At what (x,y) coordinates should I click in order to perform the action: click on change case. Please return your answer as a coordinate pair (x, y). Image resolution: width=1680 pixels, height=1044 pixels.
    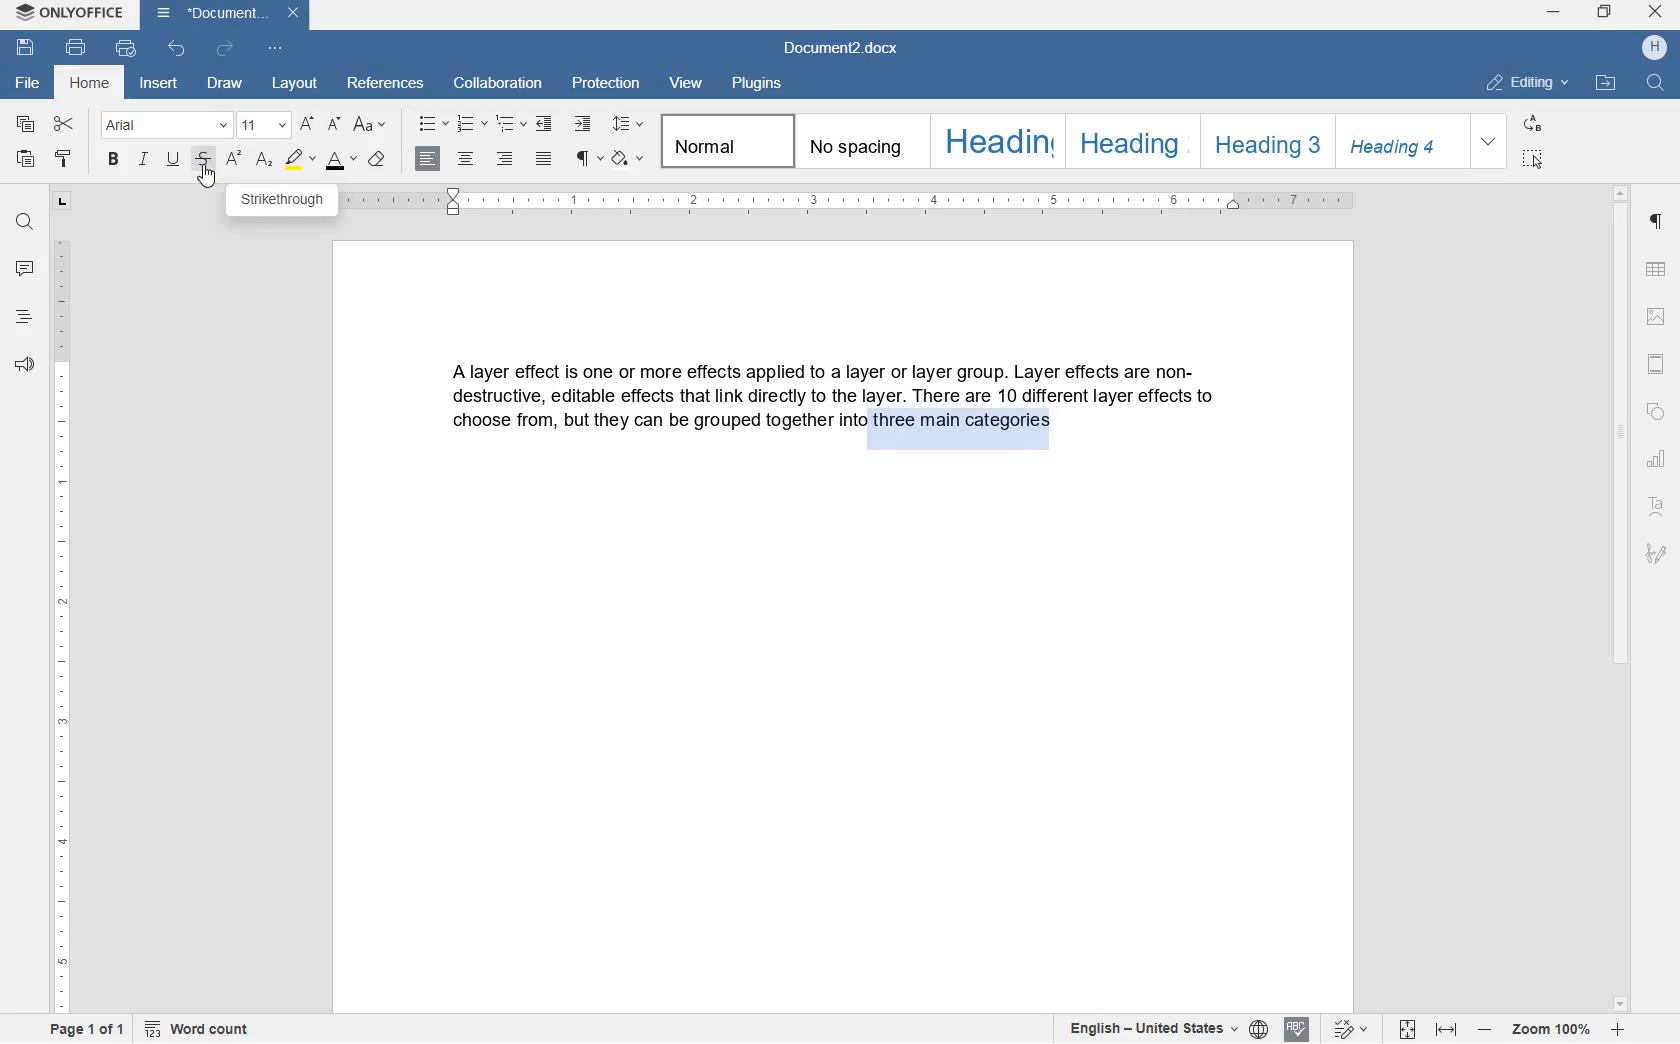
    Looking at the image, I should click on (370, 126).